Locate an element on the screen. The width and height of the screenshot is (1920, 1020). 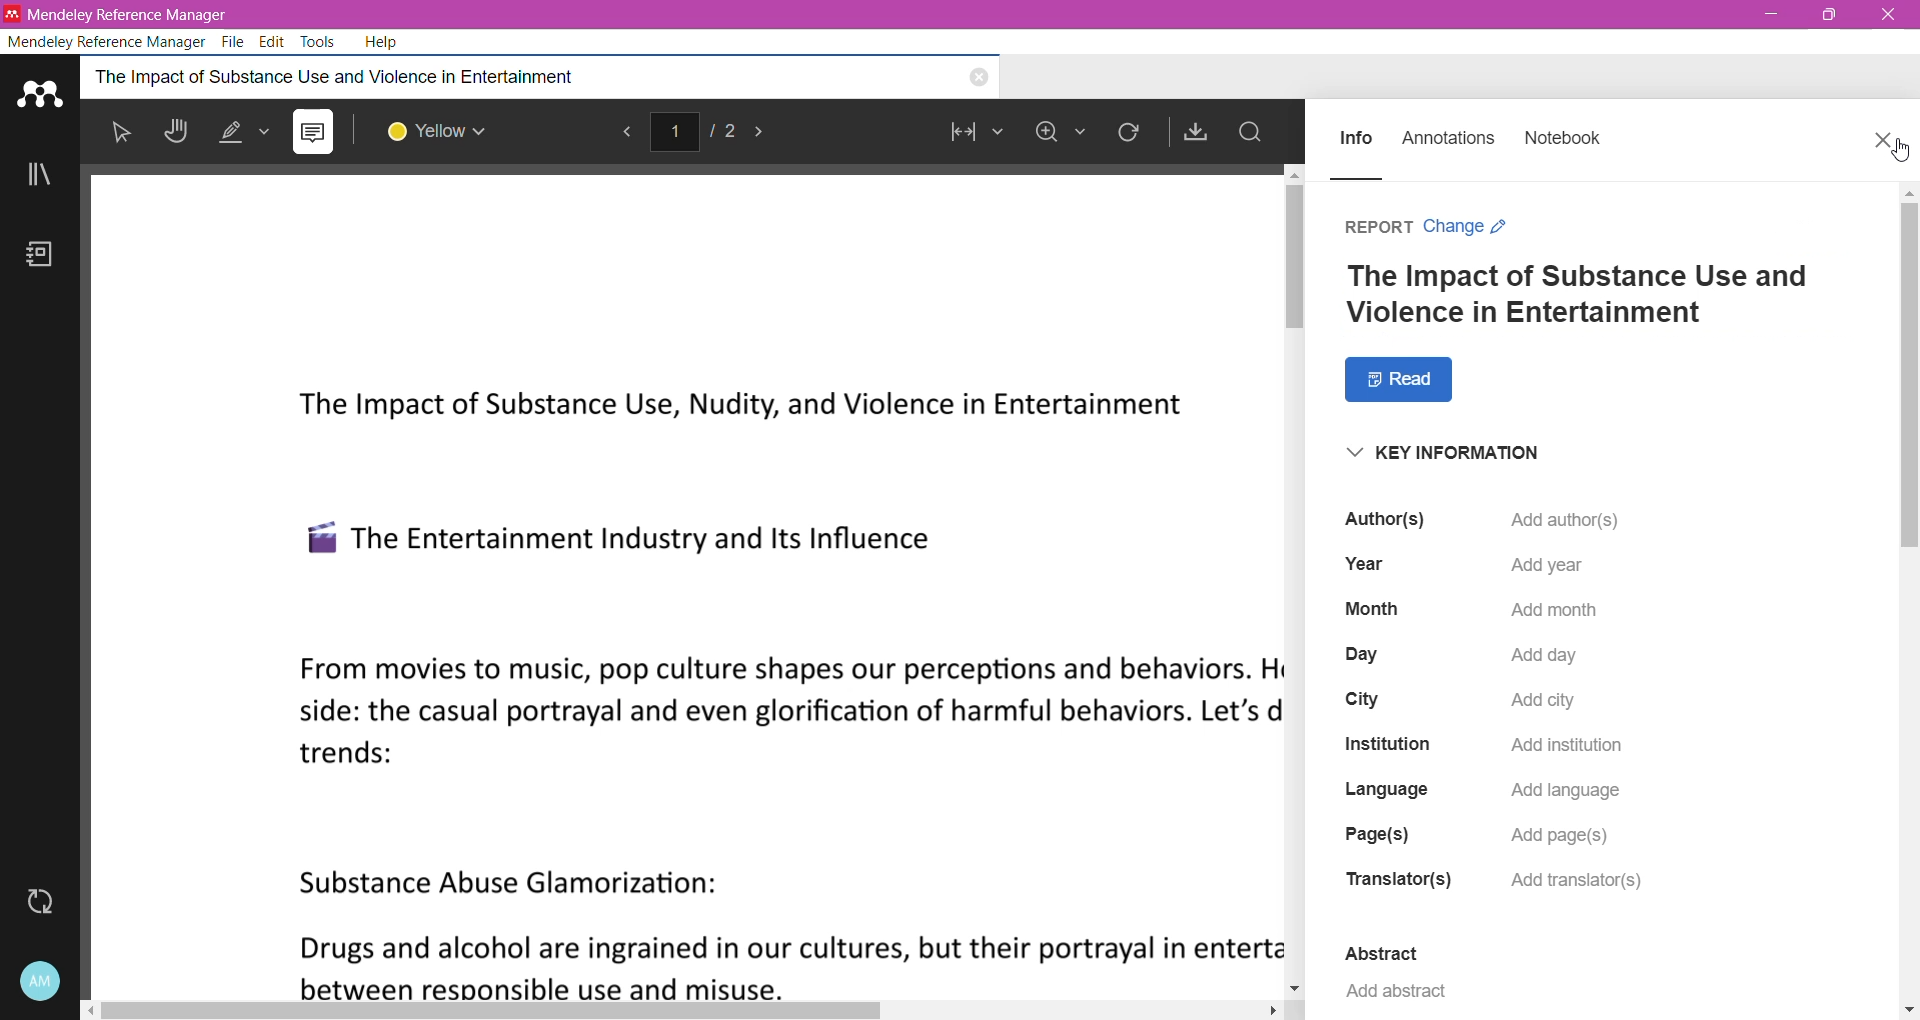
Restore Down is located at coordinates (1830, 14).